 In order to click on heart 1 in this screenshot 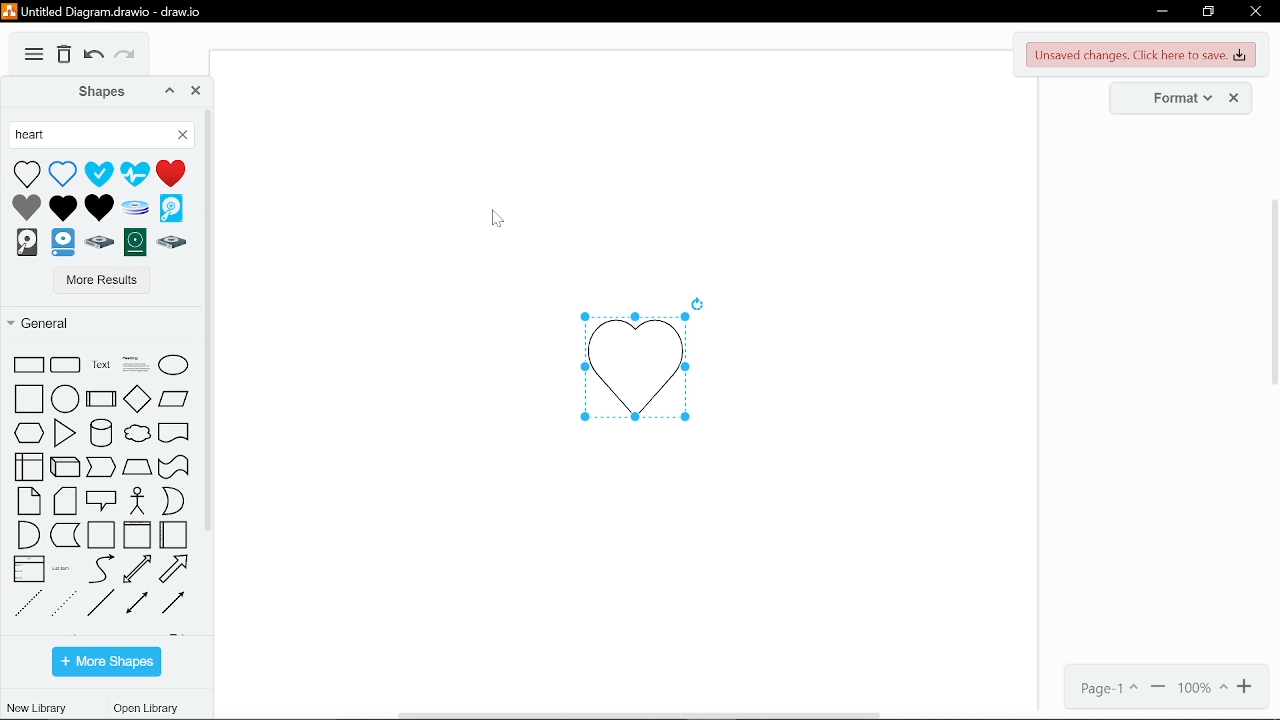, I will do `click(63, 207)`.